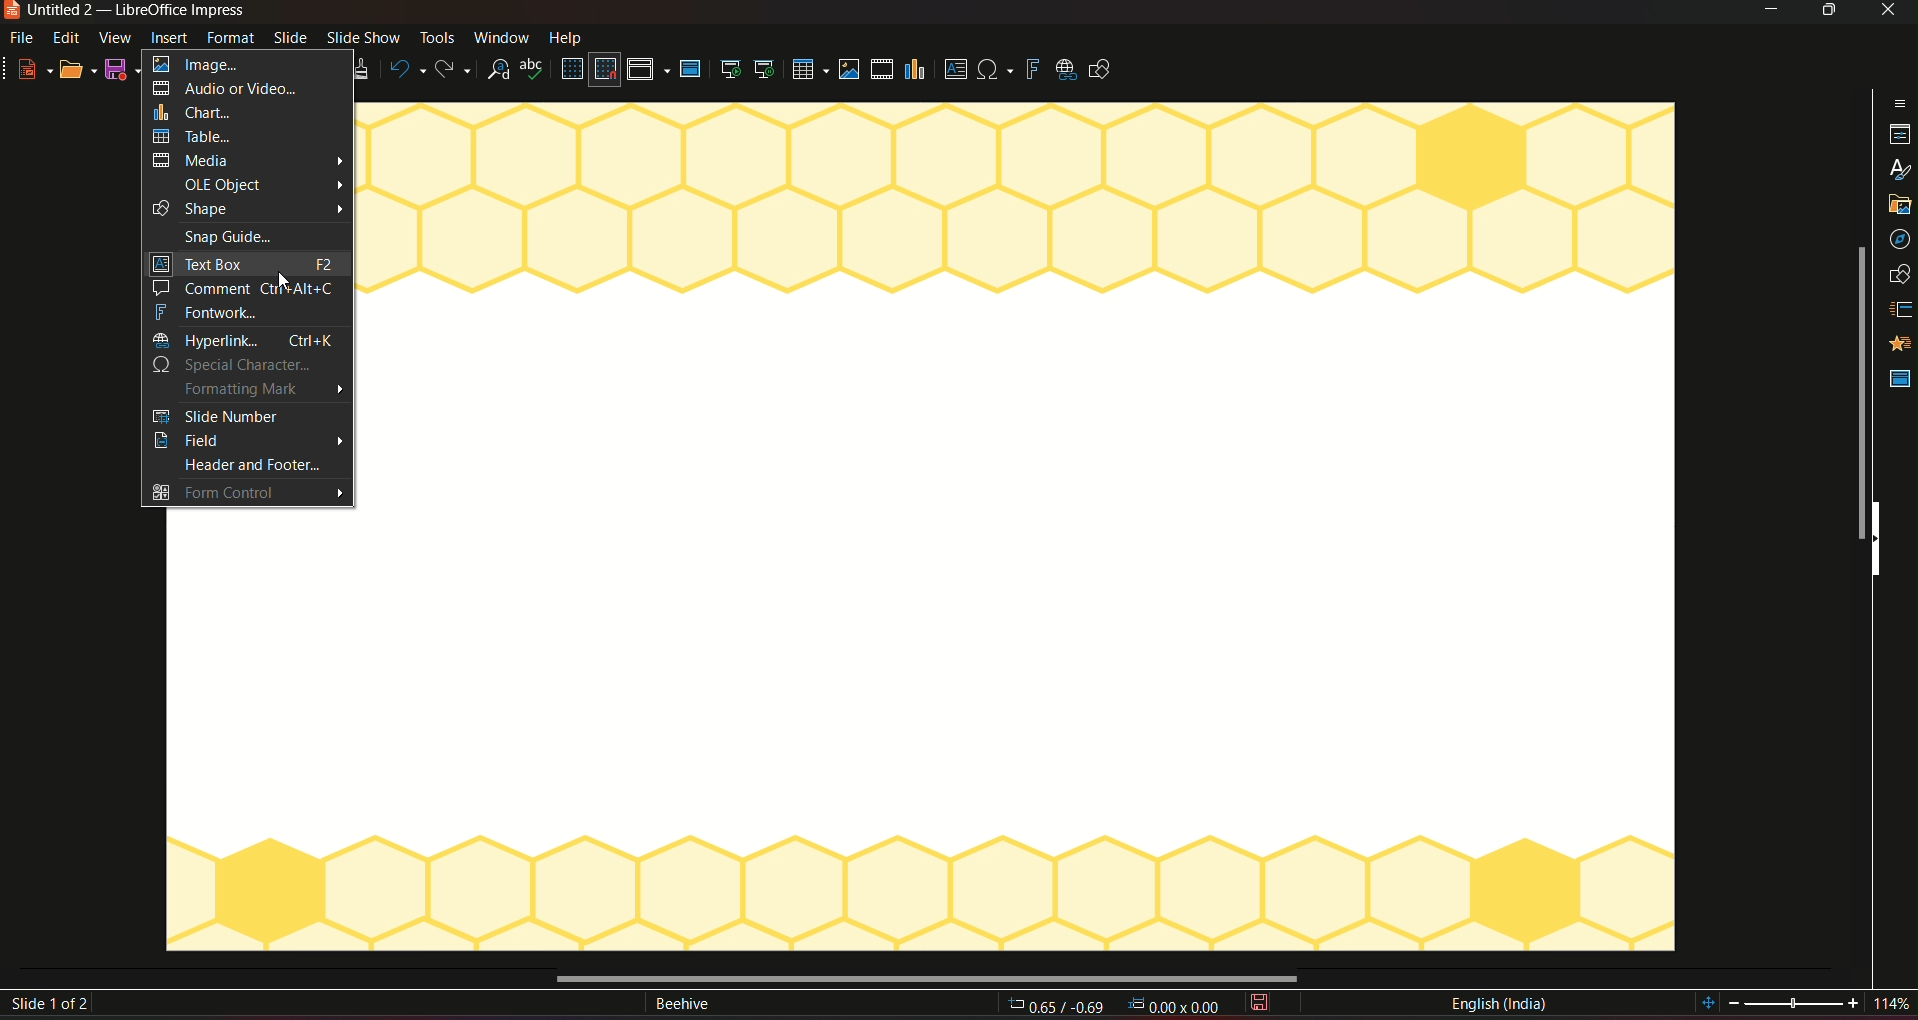 The height and width of the screenshot is (1020, 1918). What do you see at coordinates (251, 209) in the screenshot?
I see `Shape` at bounding box center [251, 209].